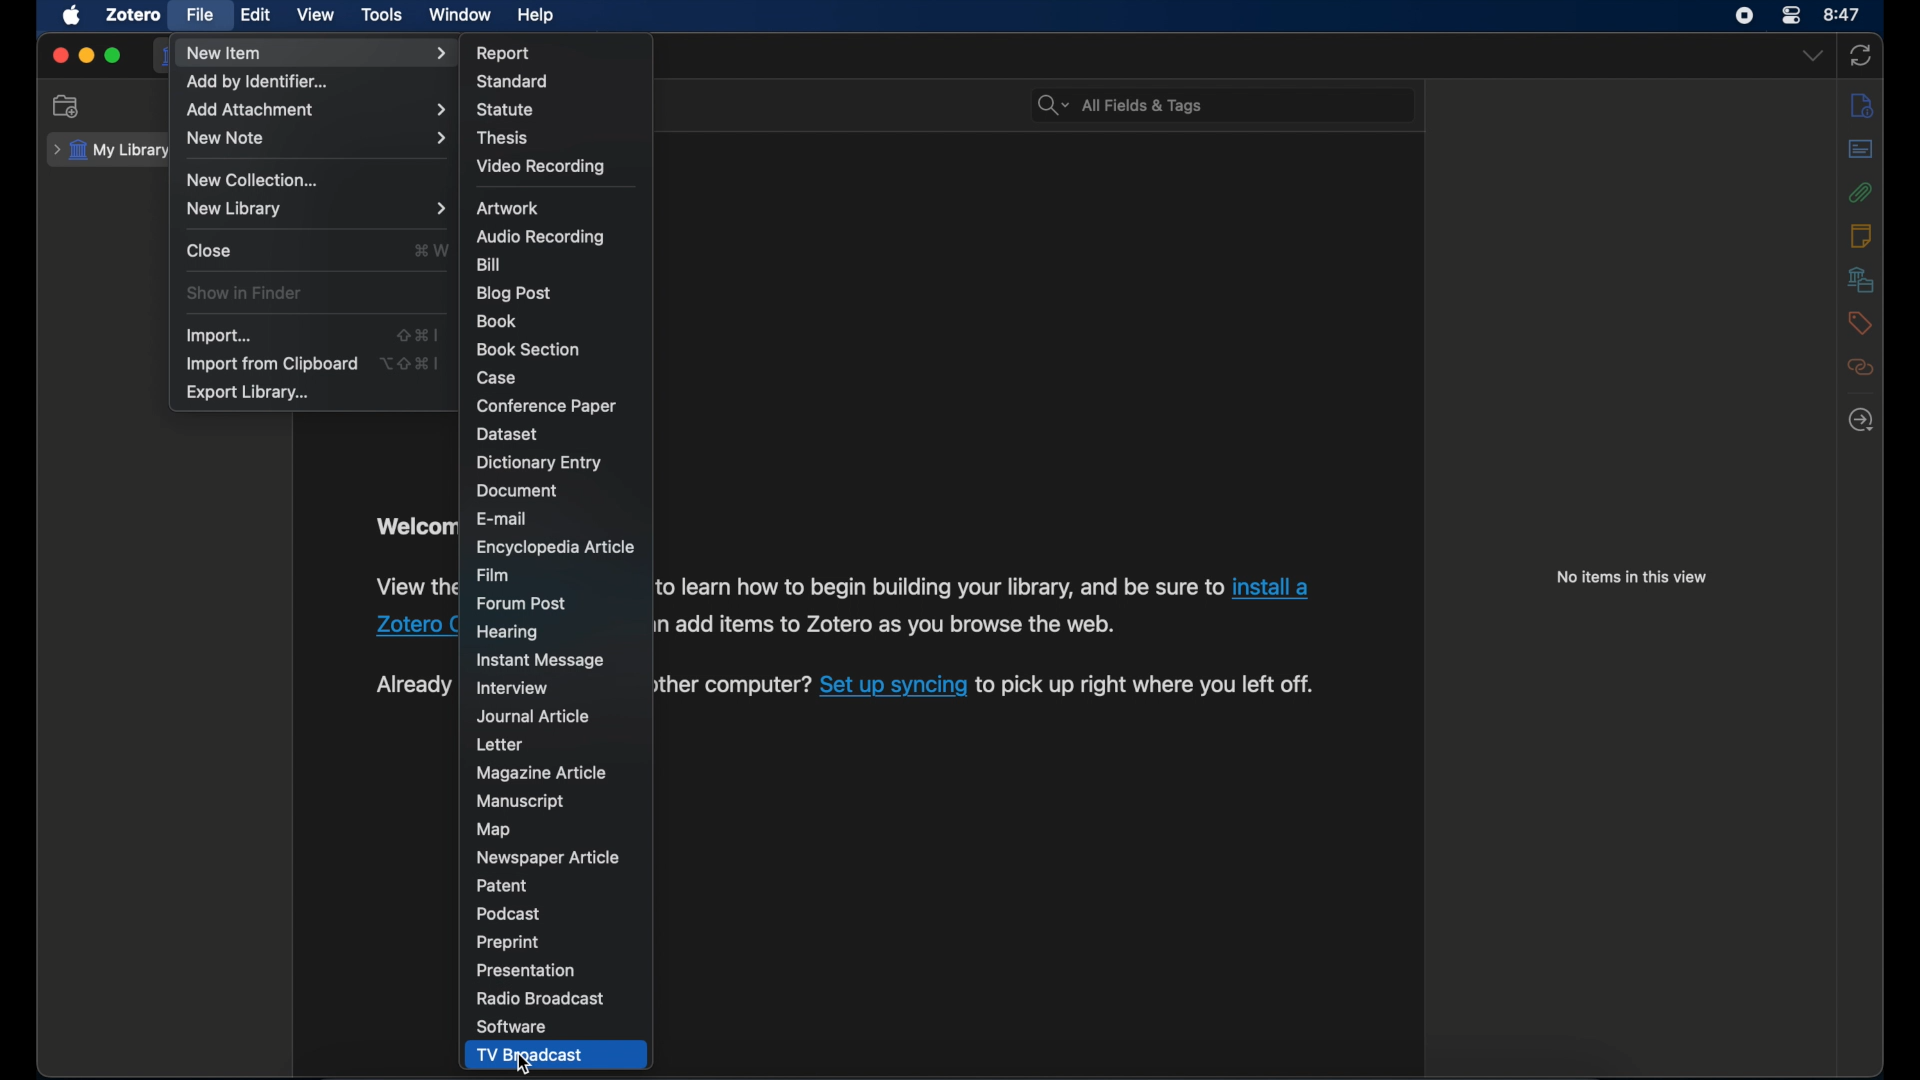 This screenshot has width=1920, height=1080. Describe the element at coordinates (317, 109) in the screenshot. I see `add attachment` at that location.